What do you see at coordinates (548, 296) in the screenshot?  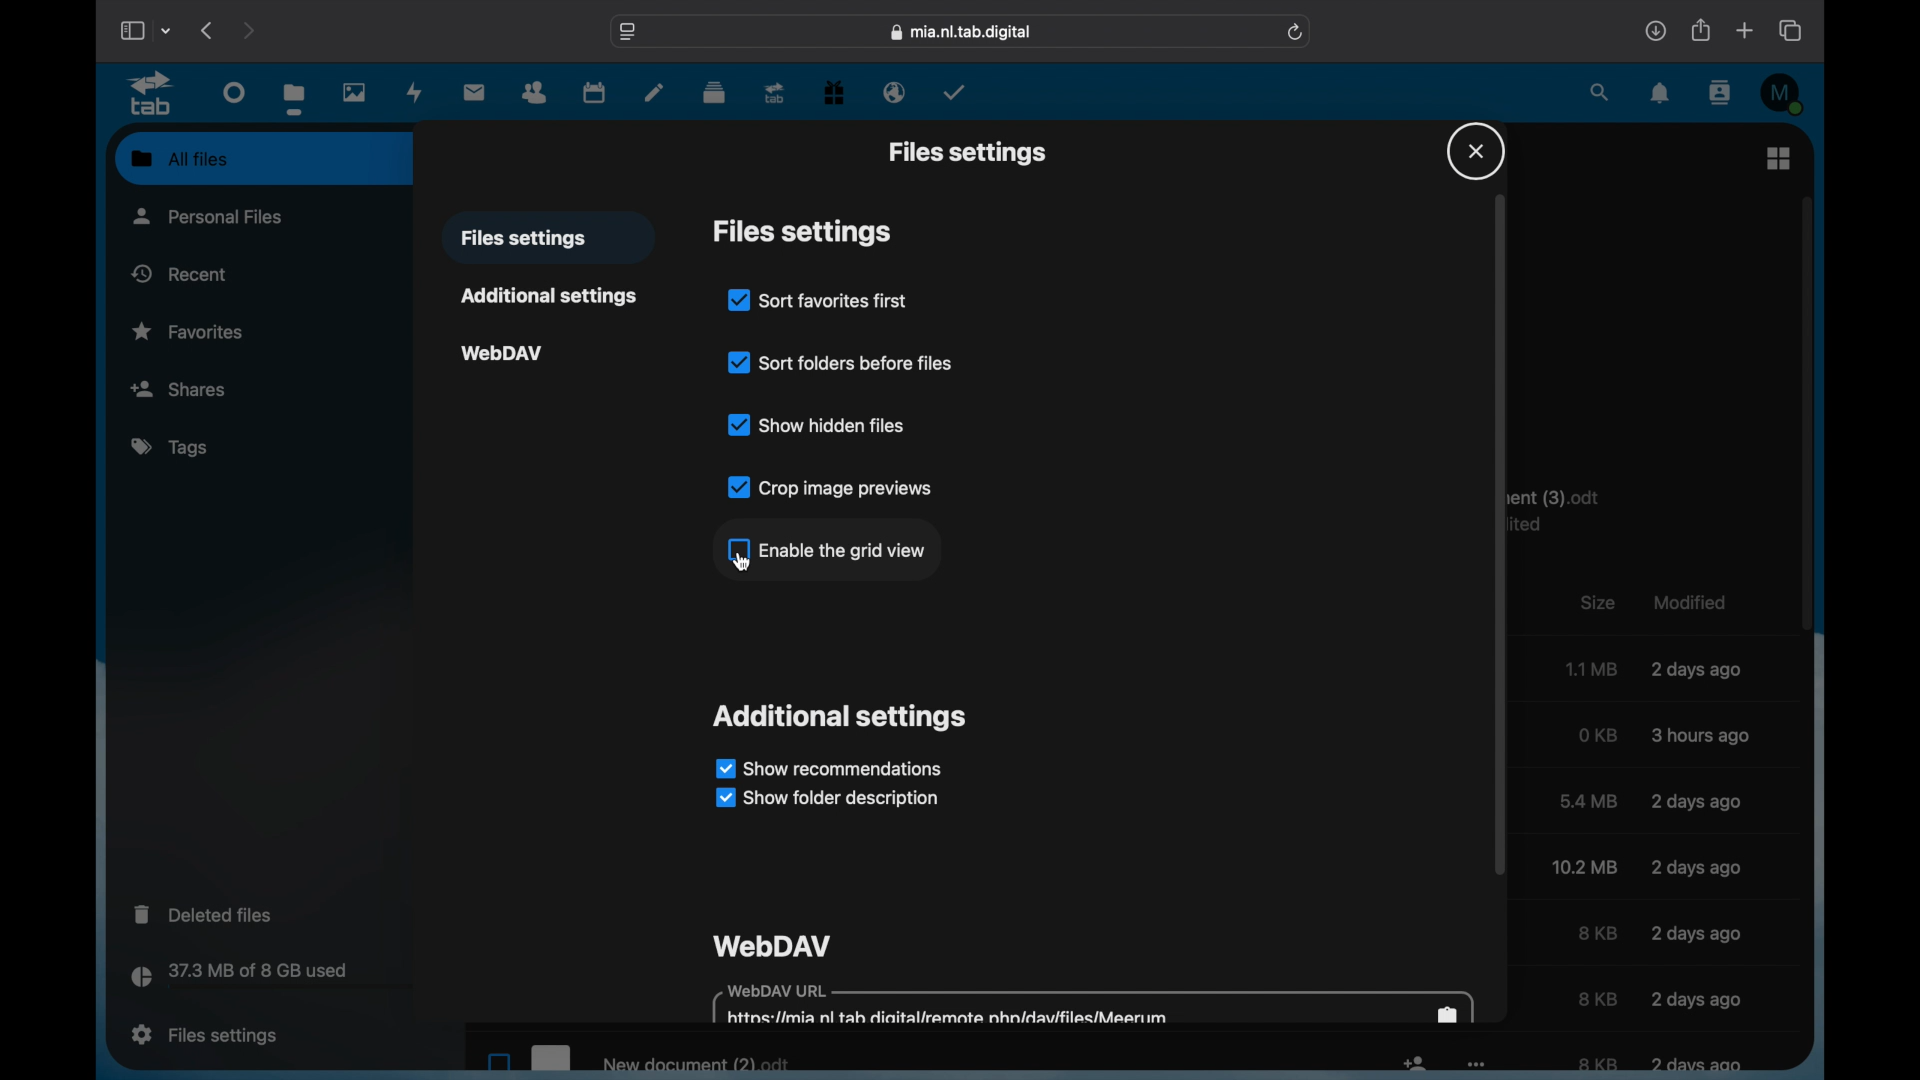 I see `additional settings` at bounding box center [548, 296].